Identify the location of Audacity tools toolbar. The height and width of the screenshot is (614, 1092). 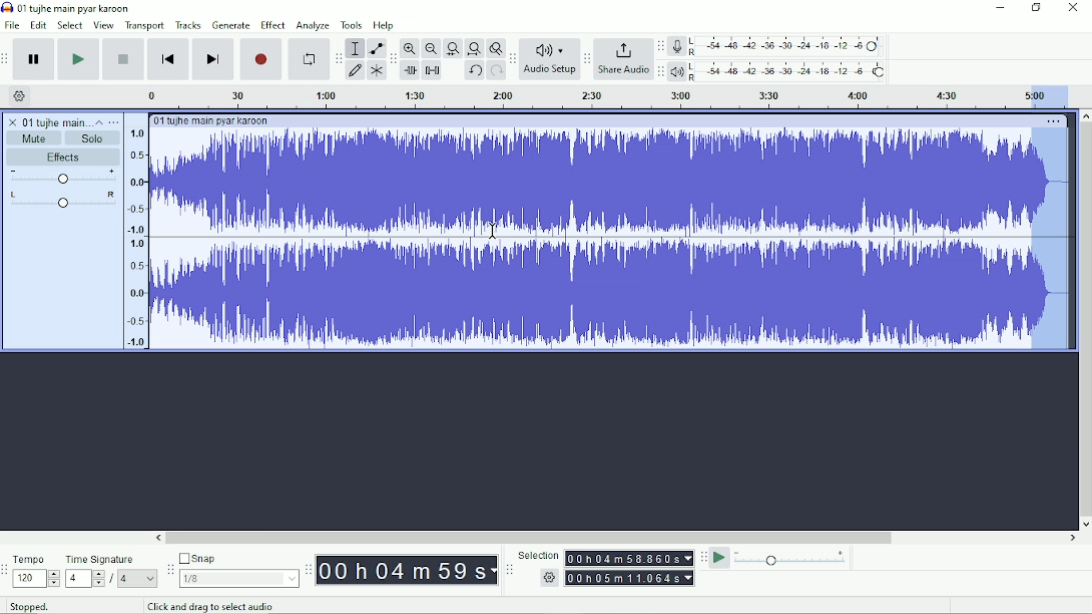
(338, 58).